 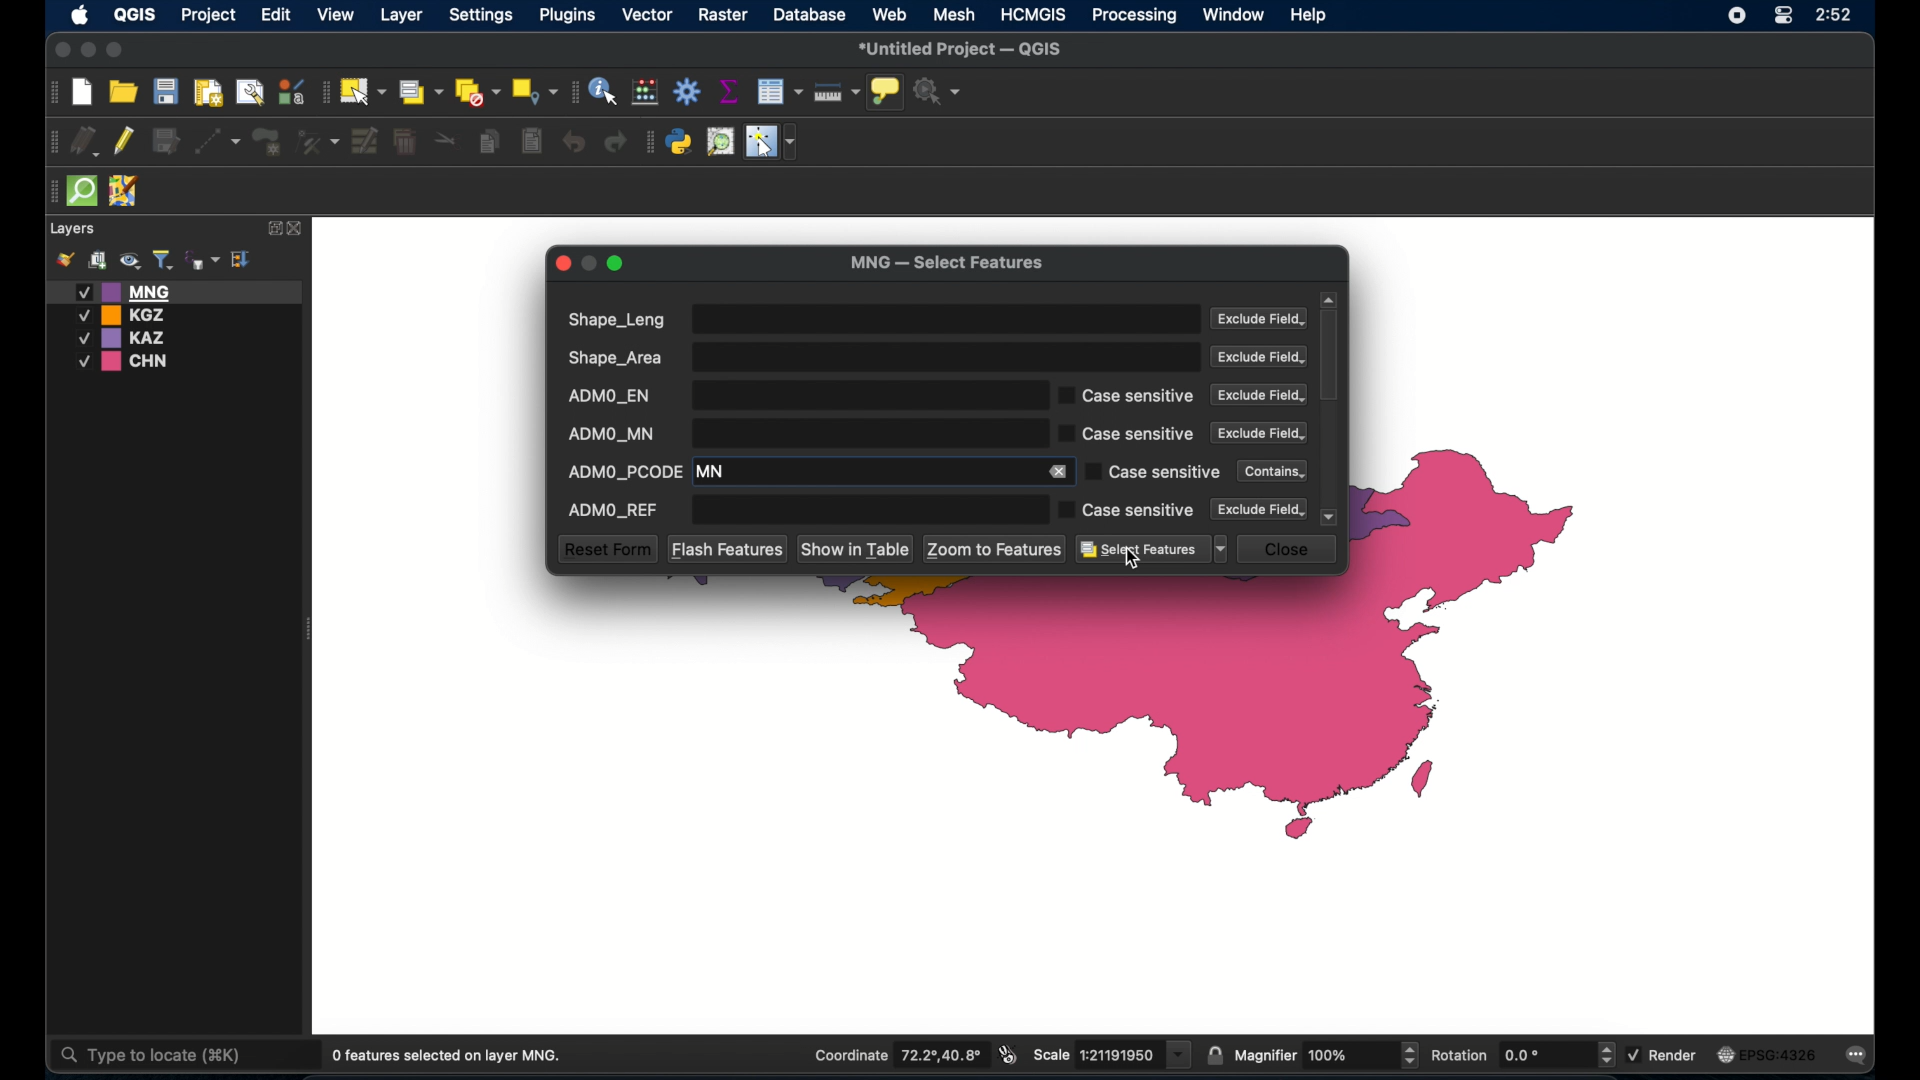 I want to click on delete selected, so click(x=531, y=141).